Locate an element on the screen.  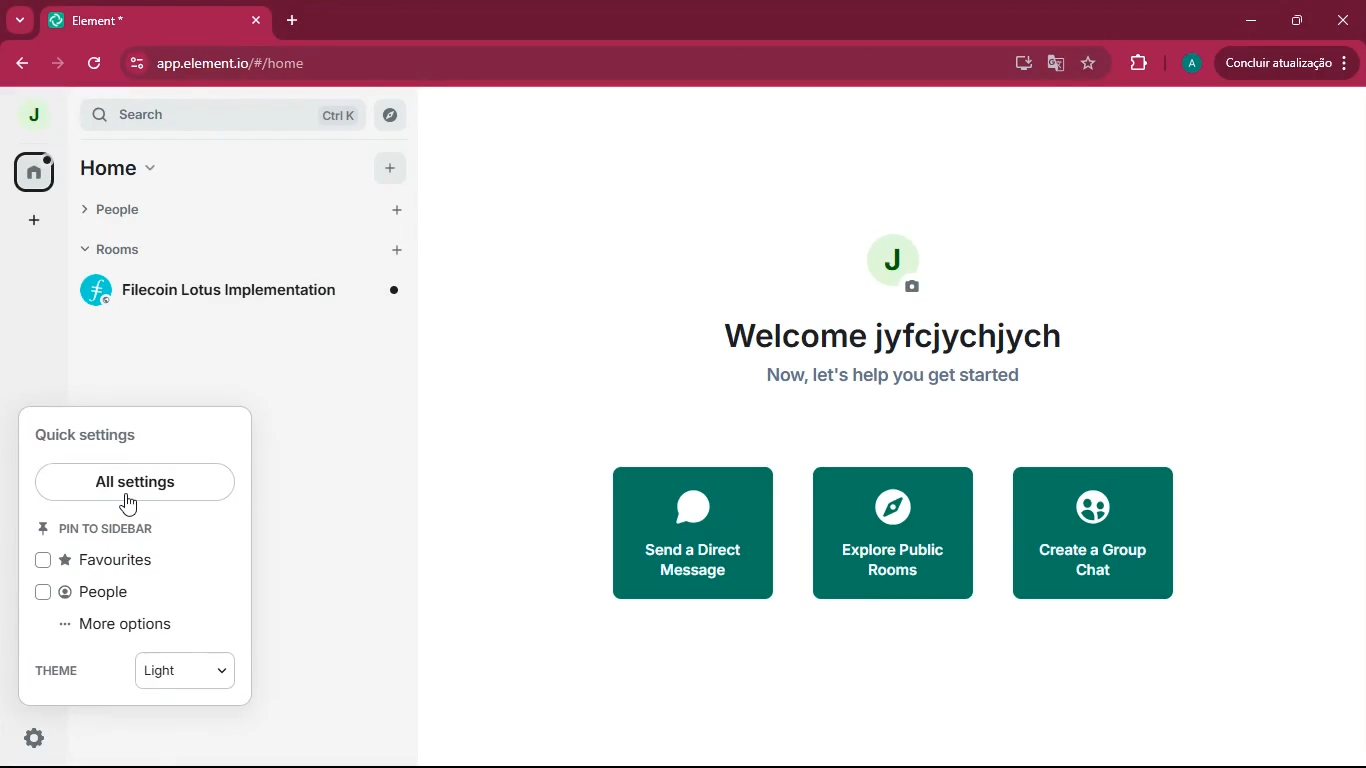
update is located at coordinates (1290, 62).